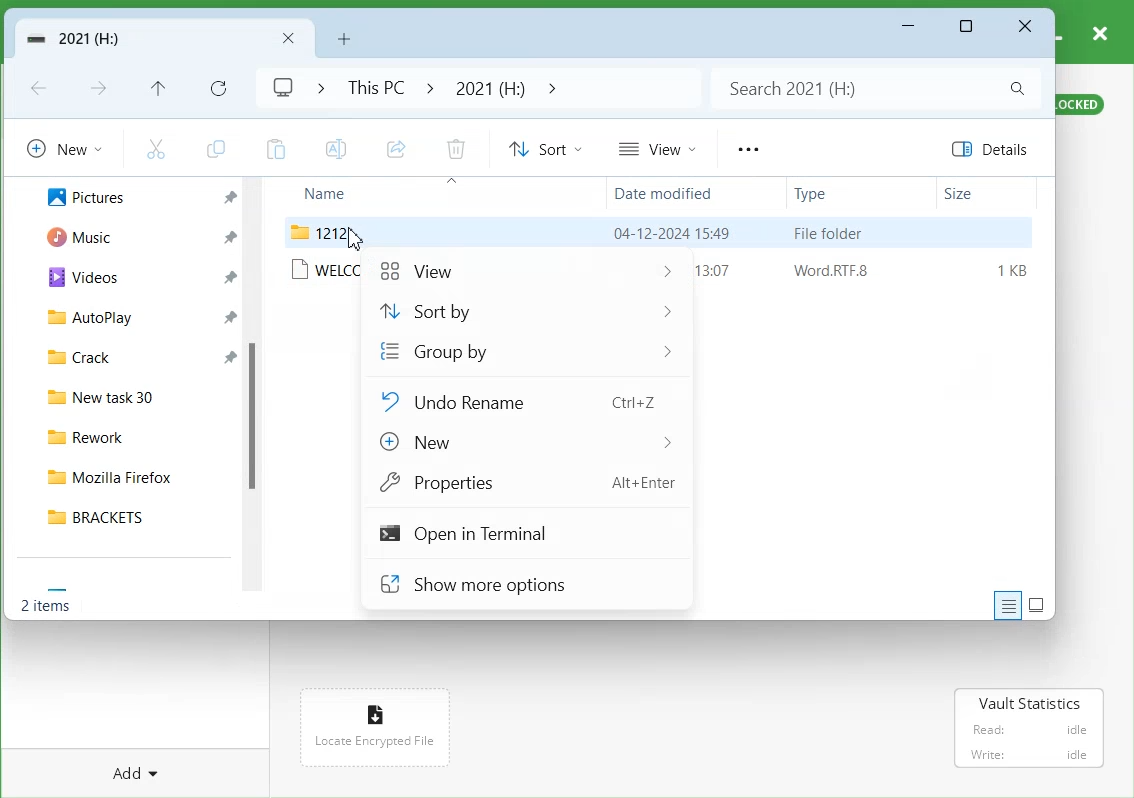 Image resolution: width=1134 pixels, height=798 pixels. What do you see at coordinates (1025, 27) in the screenshot?
I see `Close` at bounding box center [1025, 27].